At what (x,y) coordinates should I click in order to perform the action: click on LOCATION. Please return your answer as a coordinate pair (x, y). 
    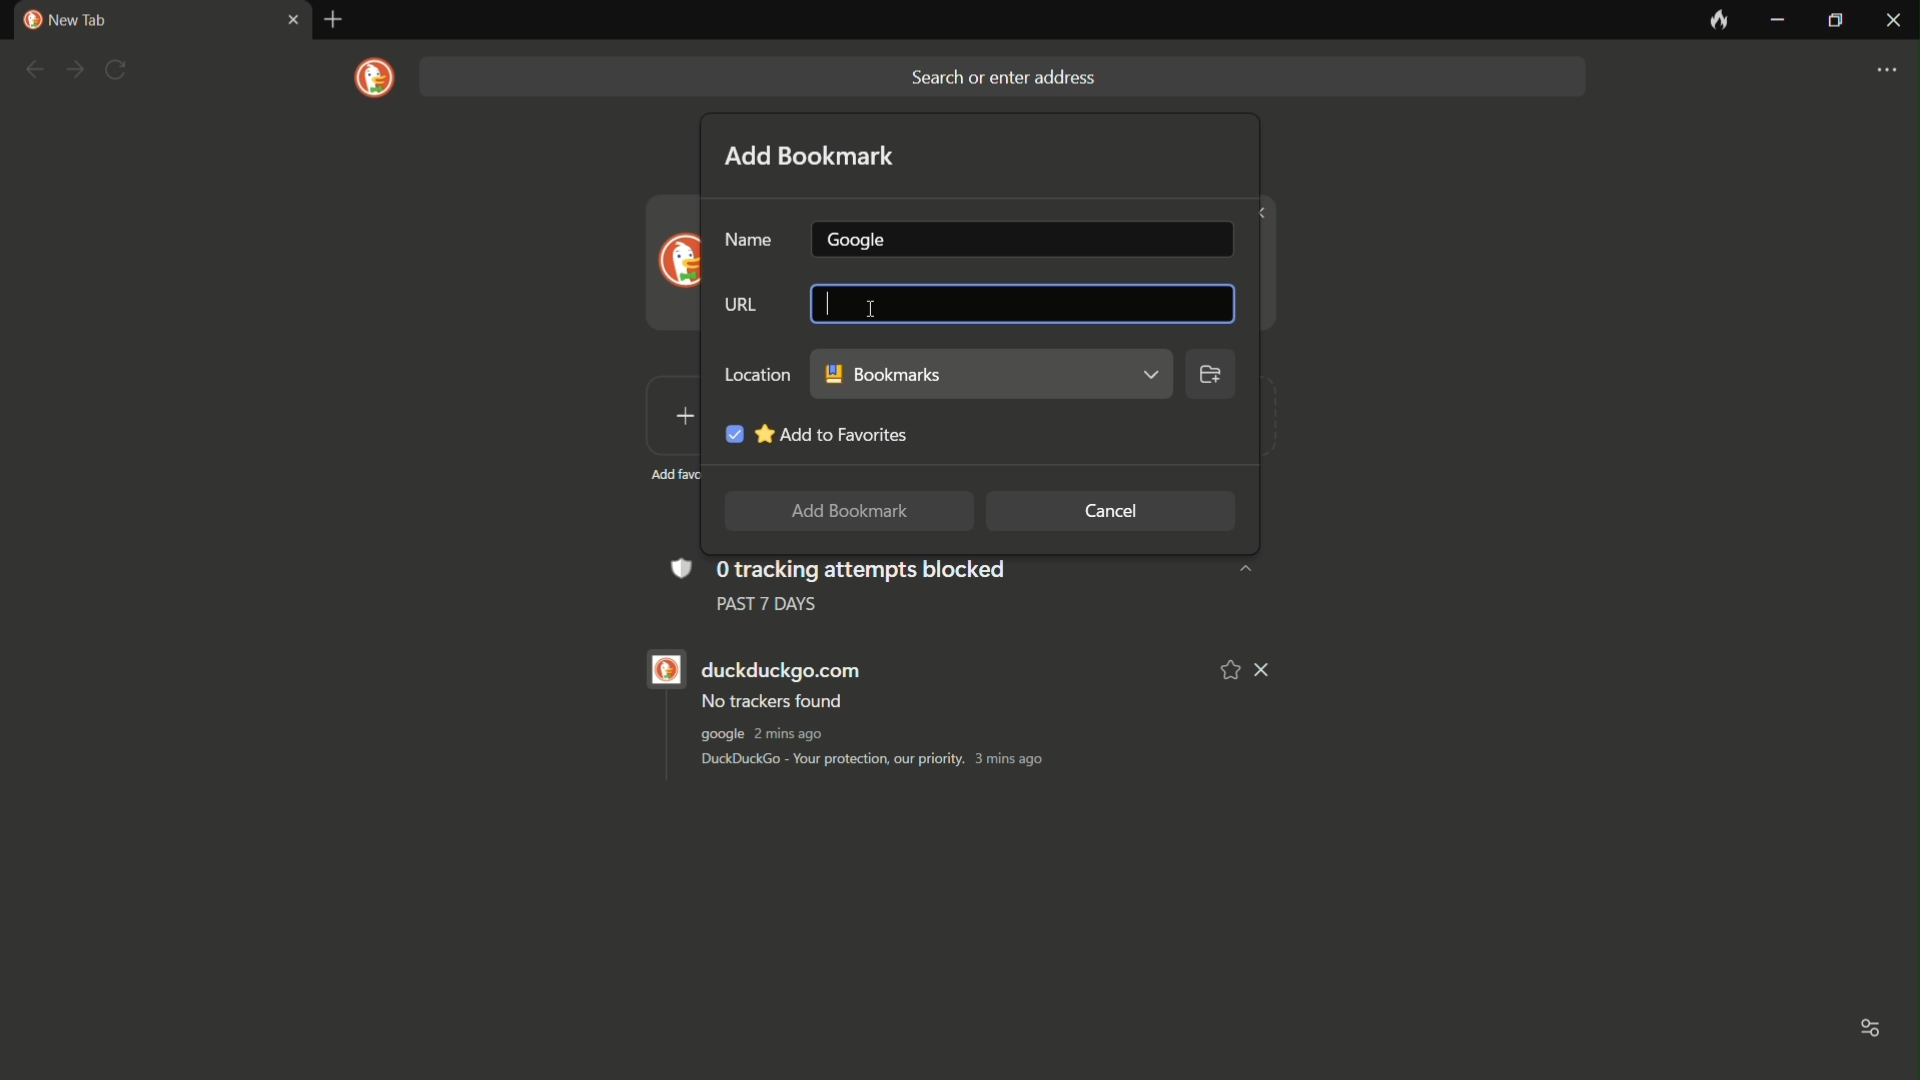
    Looking at the image, I should click on (755, 373).